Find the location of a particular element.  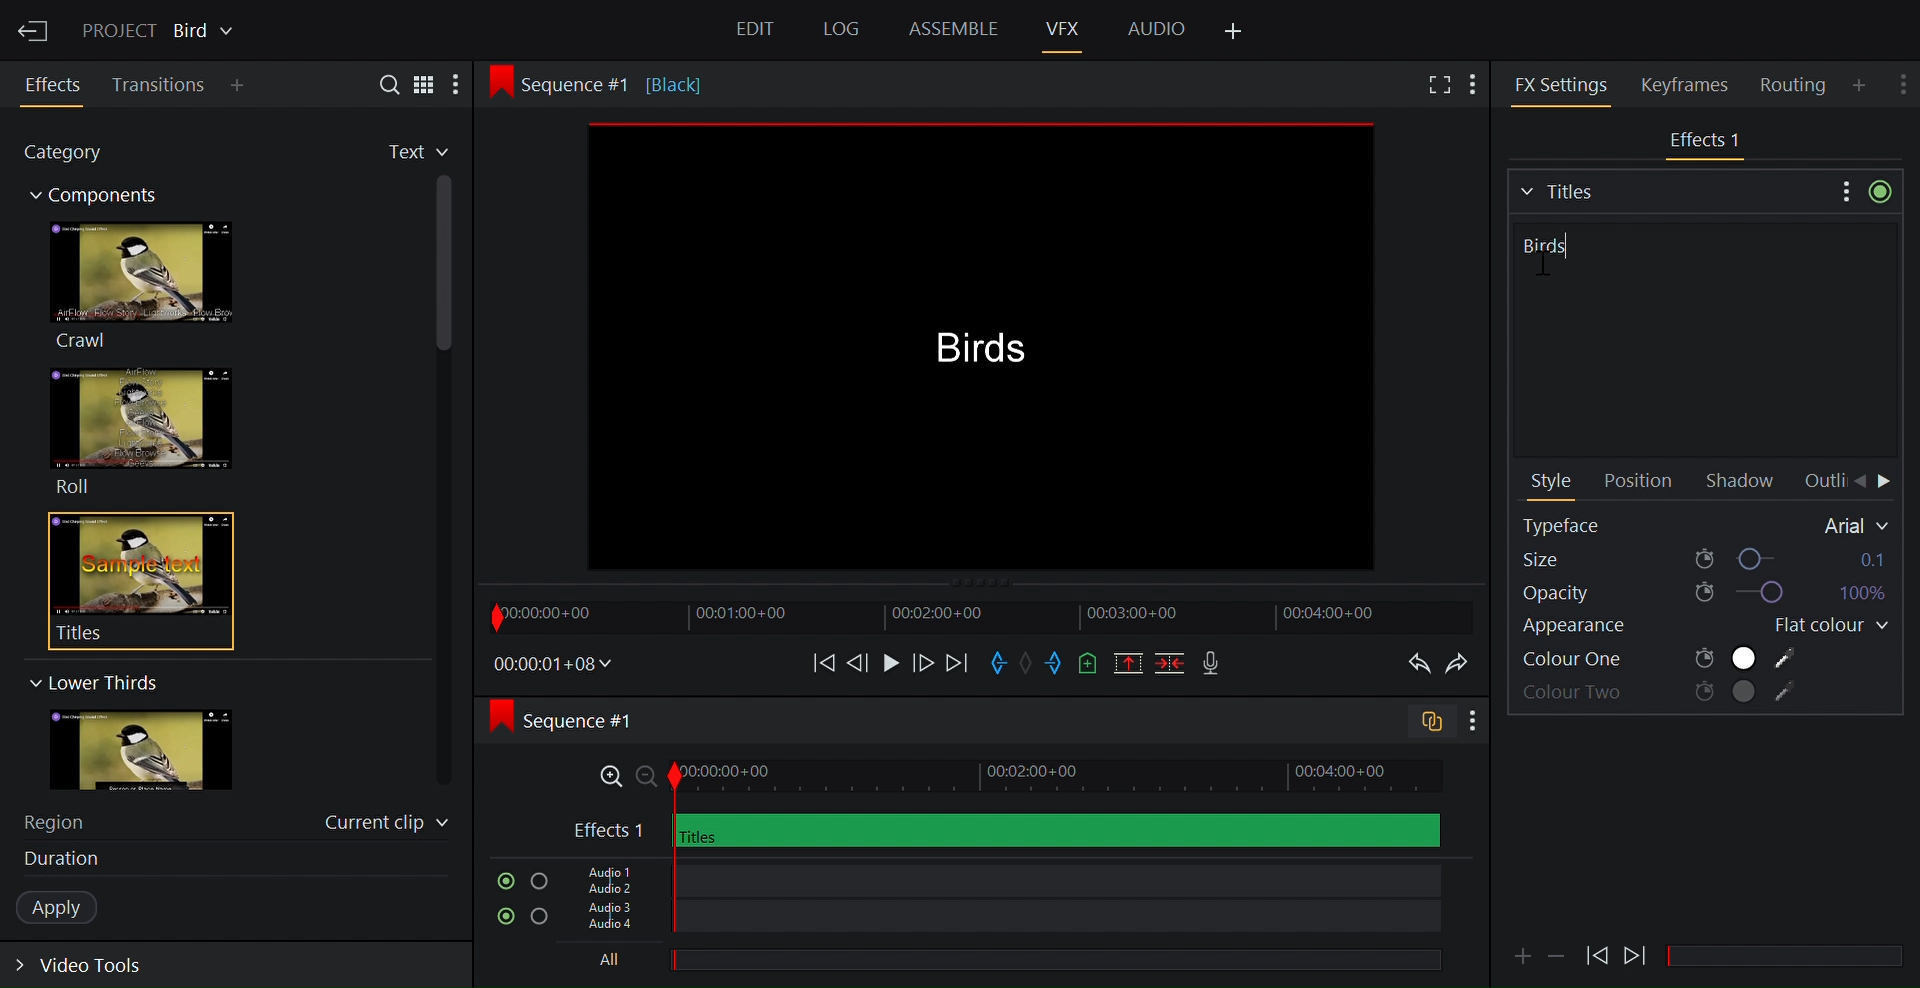

Sequence is located at coordinates (624, 83).